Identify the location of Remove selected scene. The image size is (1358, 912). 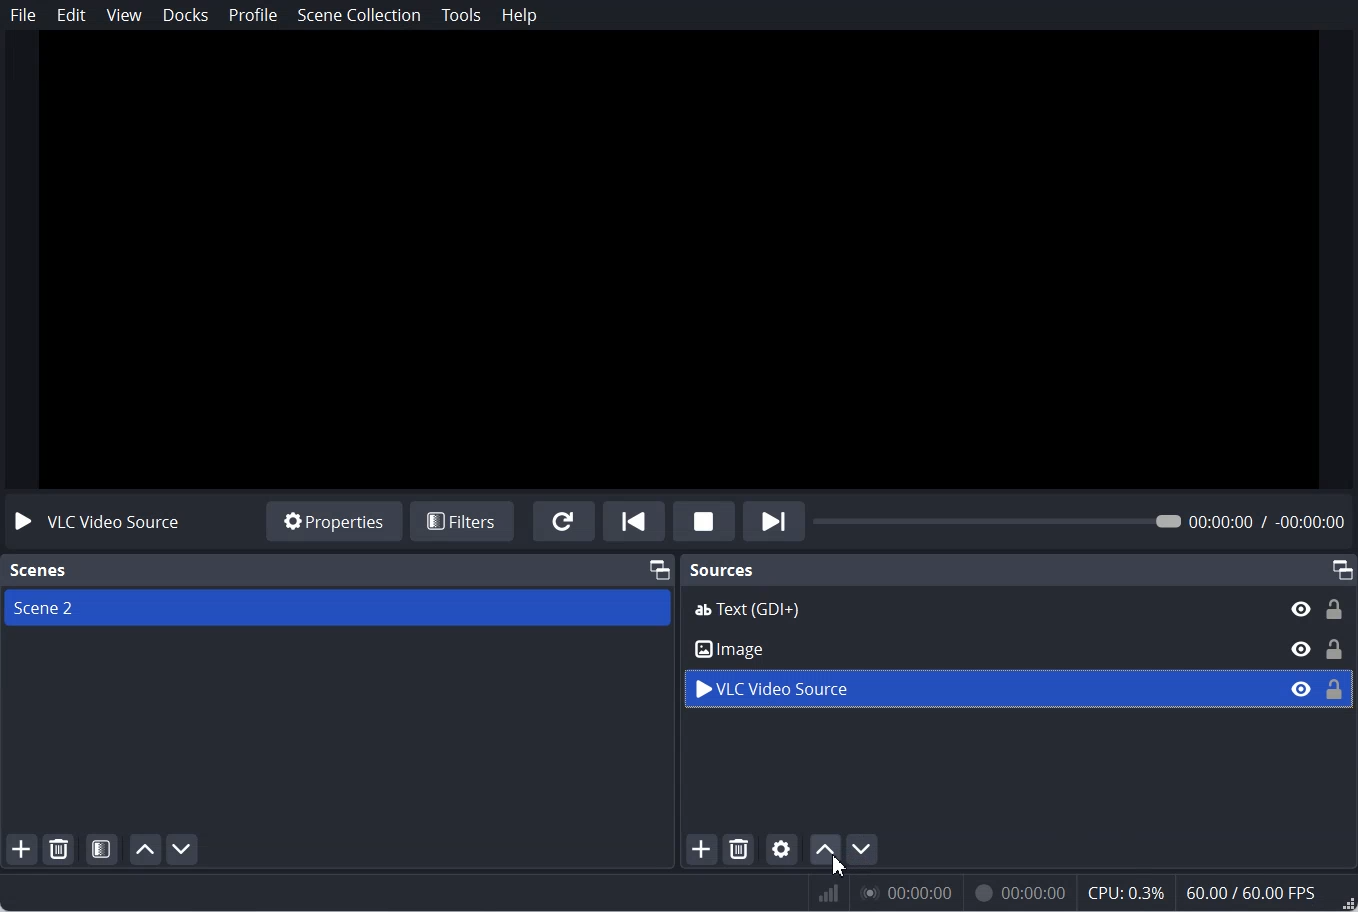
(60, 849).